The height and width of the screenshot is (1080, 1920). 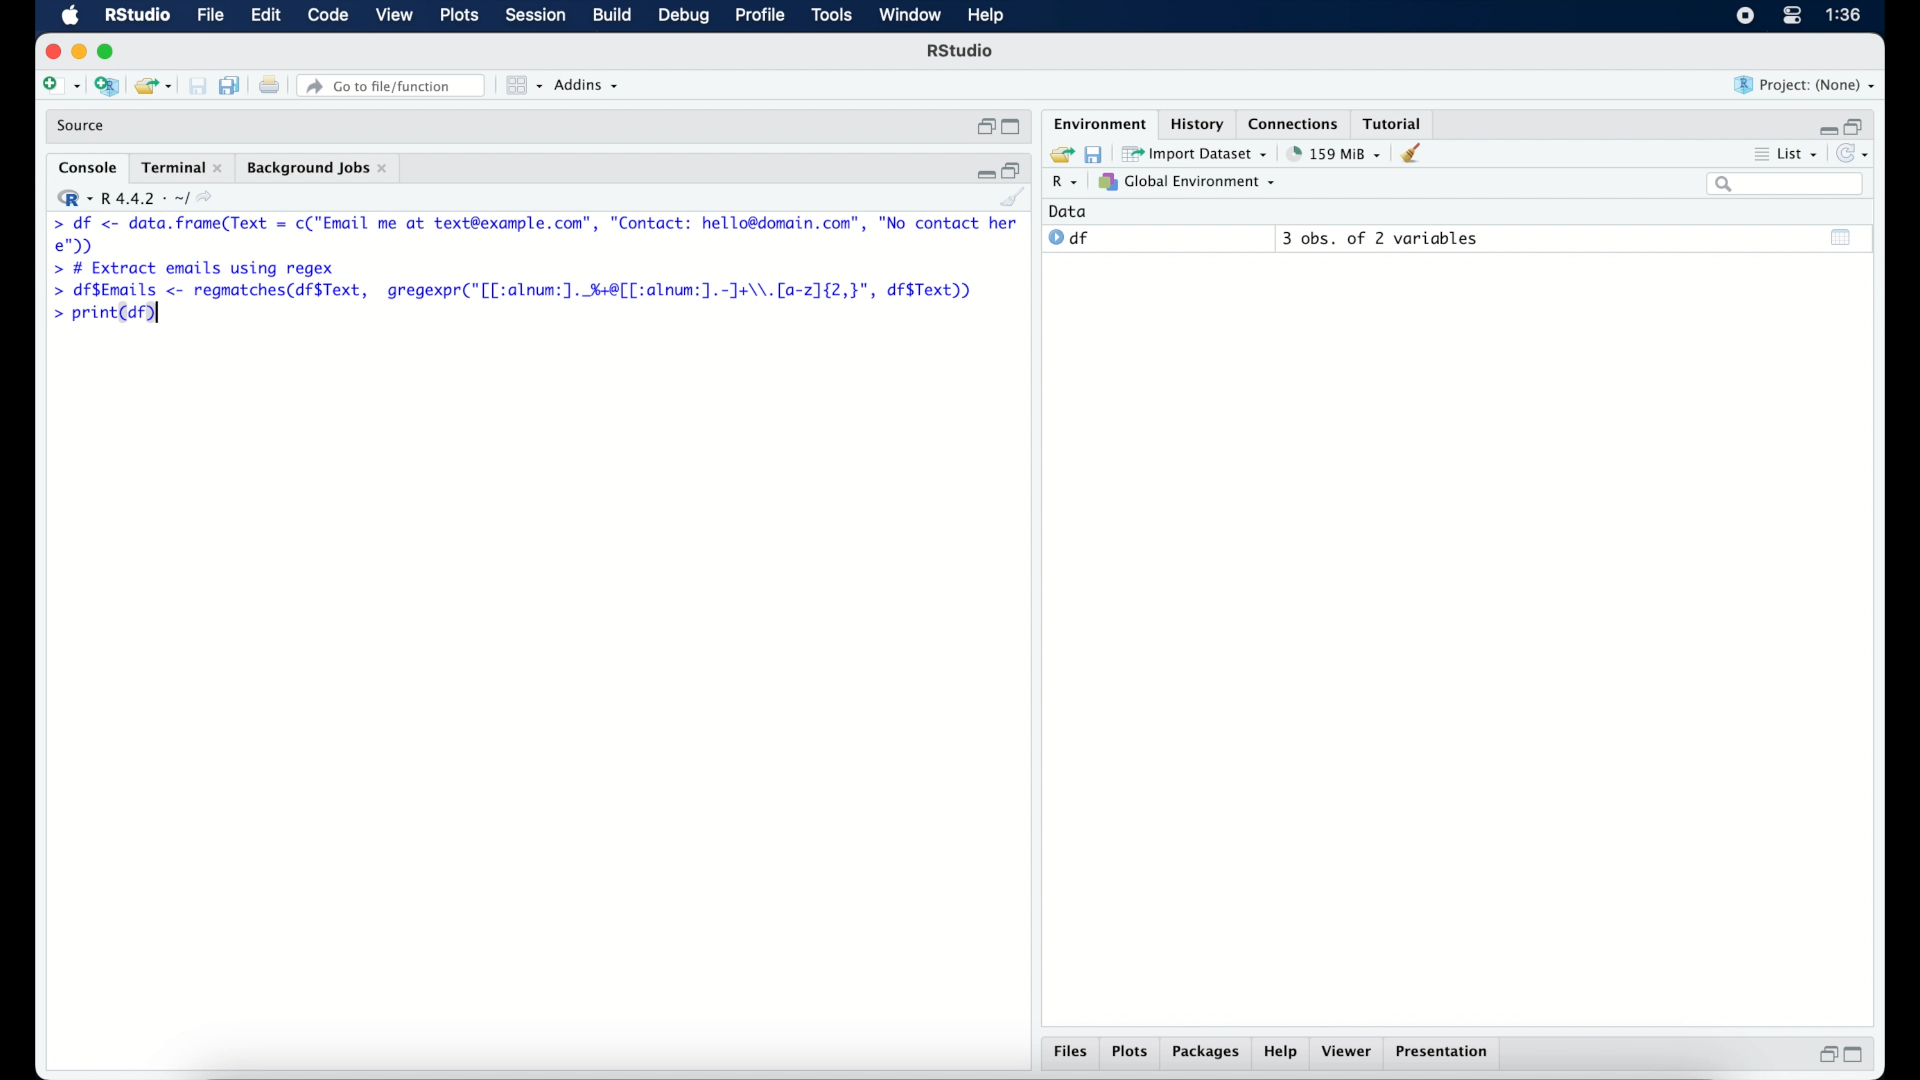 What do you see at coordinates (1828, 126) in the screenshot?
I see `minimize` at bounding box center [1828, 126].